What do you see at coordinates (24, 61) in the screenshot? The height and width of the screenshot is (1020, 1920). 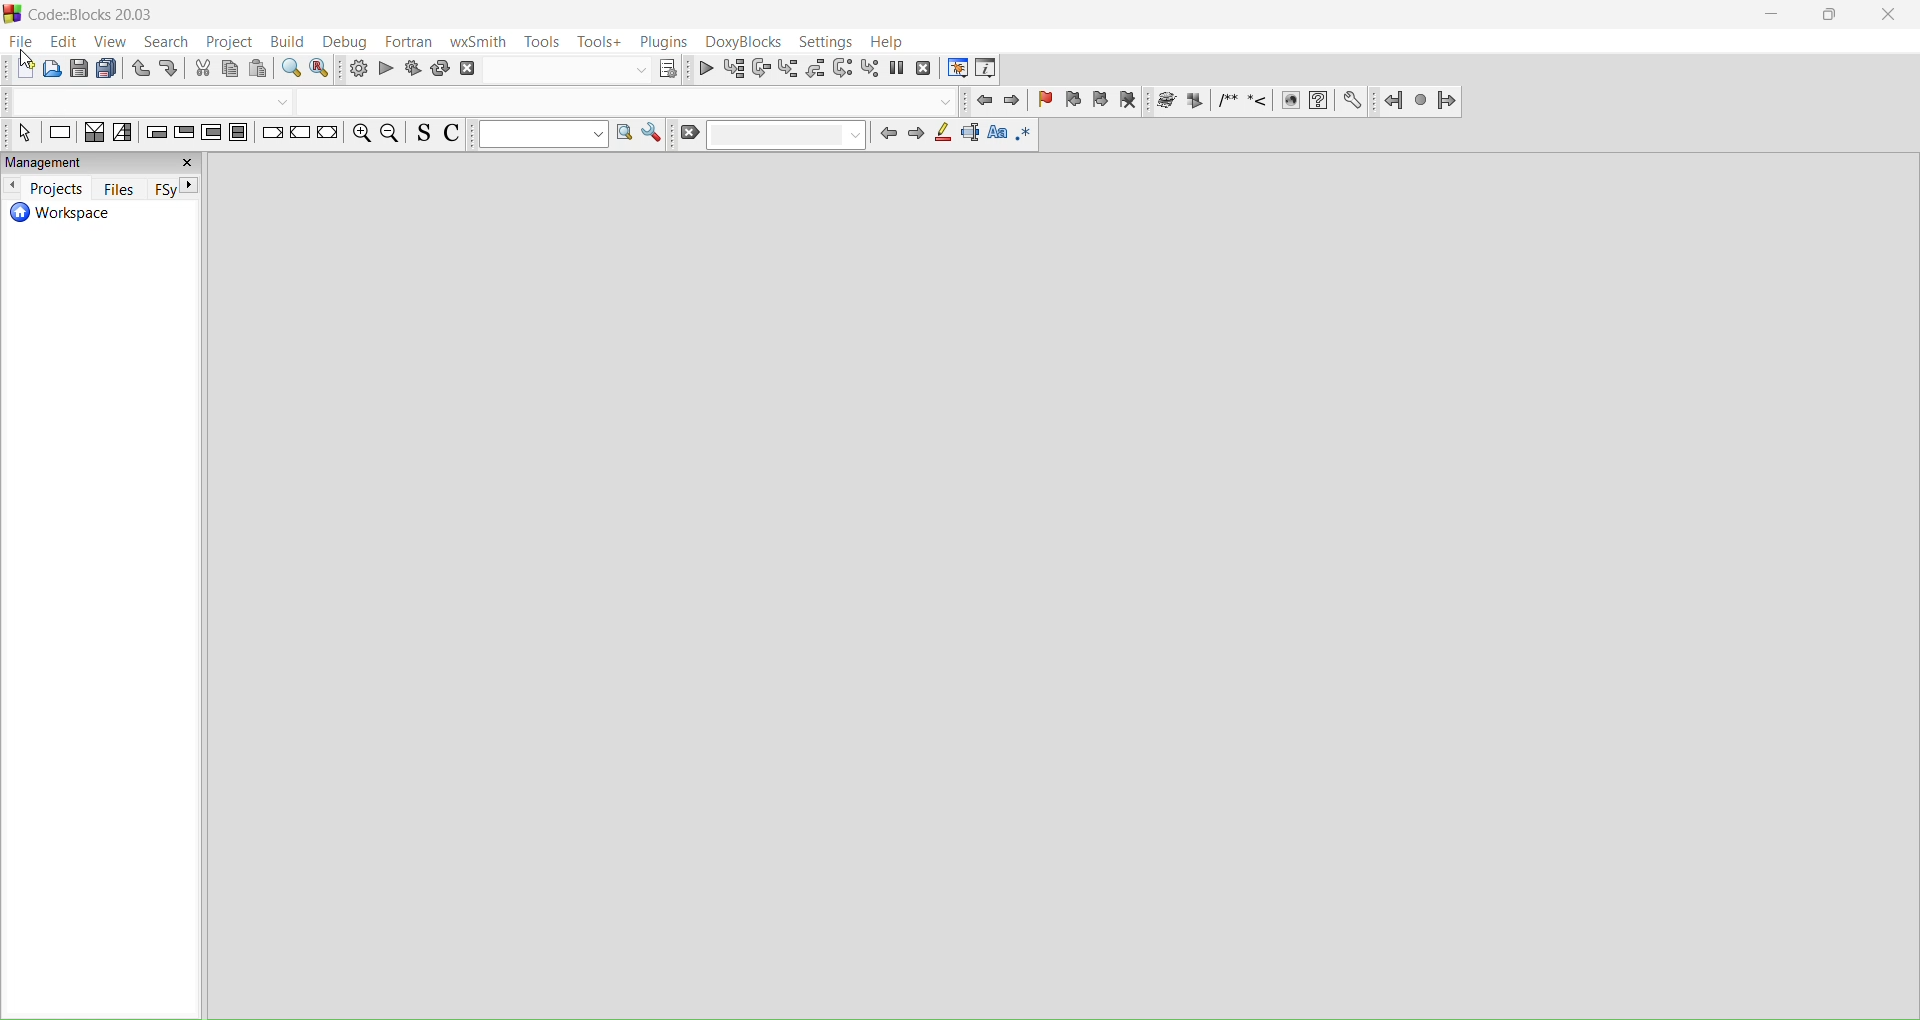 I see `Cursor` at bounding box center [24, 61].